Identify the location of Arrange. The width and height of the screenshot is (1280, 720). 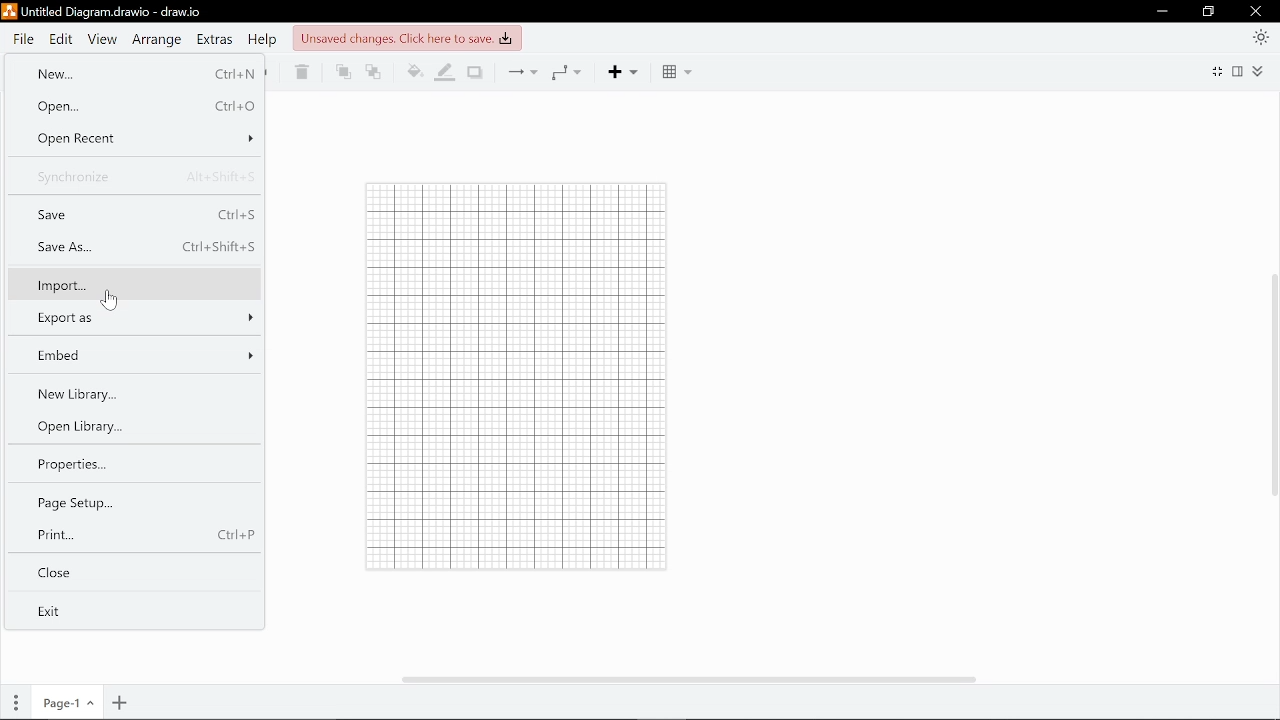
(157, 39).